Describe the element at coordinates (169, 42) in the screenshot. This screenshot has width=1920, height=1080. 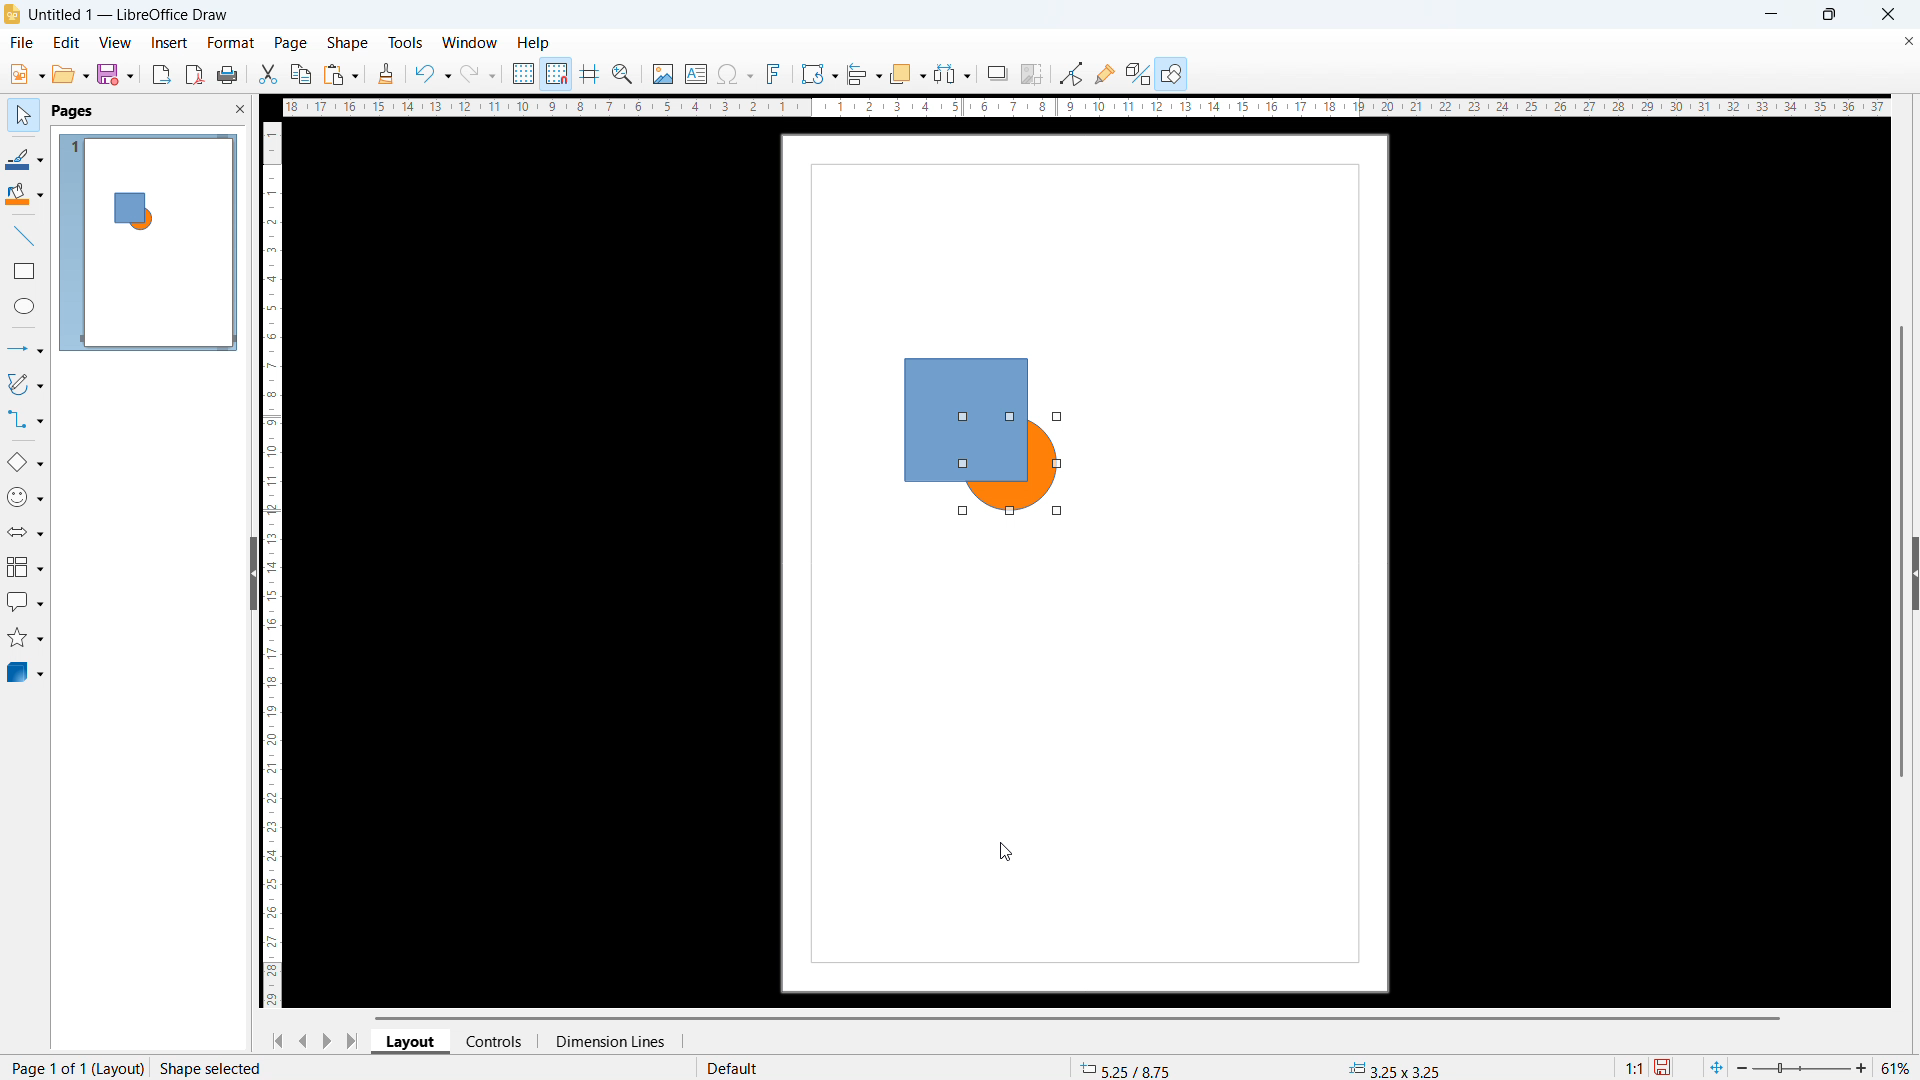
I see `Insert ` at that location.